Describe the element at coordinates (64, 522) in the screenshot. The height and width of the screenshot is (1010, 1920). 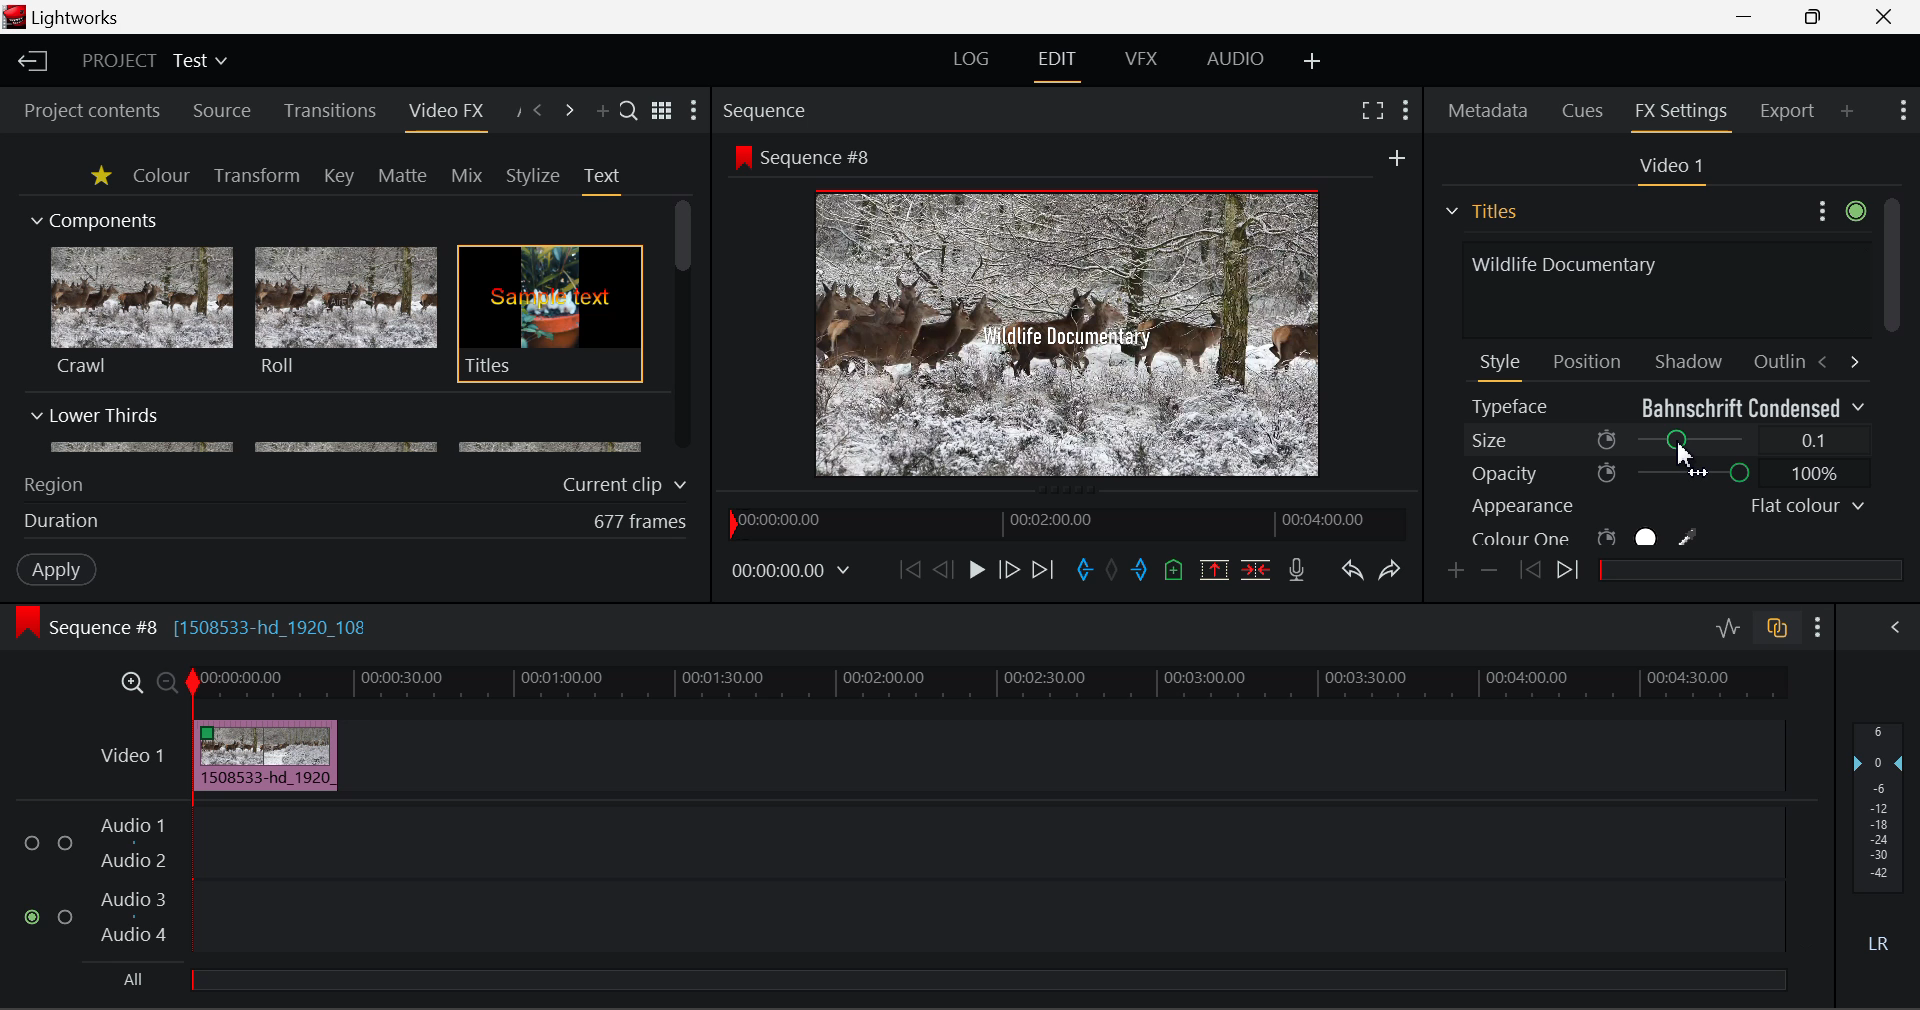
I see `Duration` at that location.